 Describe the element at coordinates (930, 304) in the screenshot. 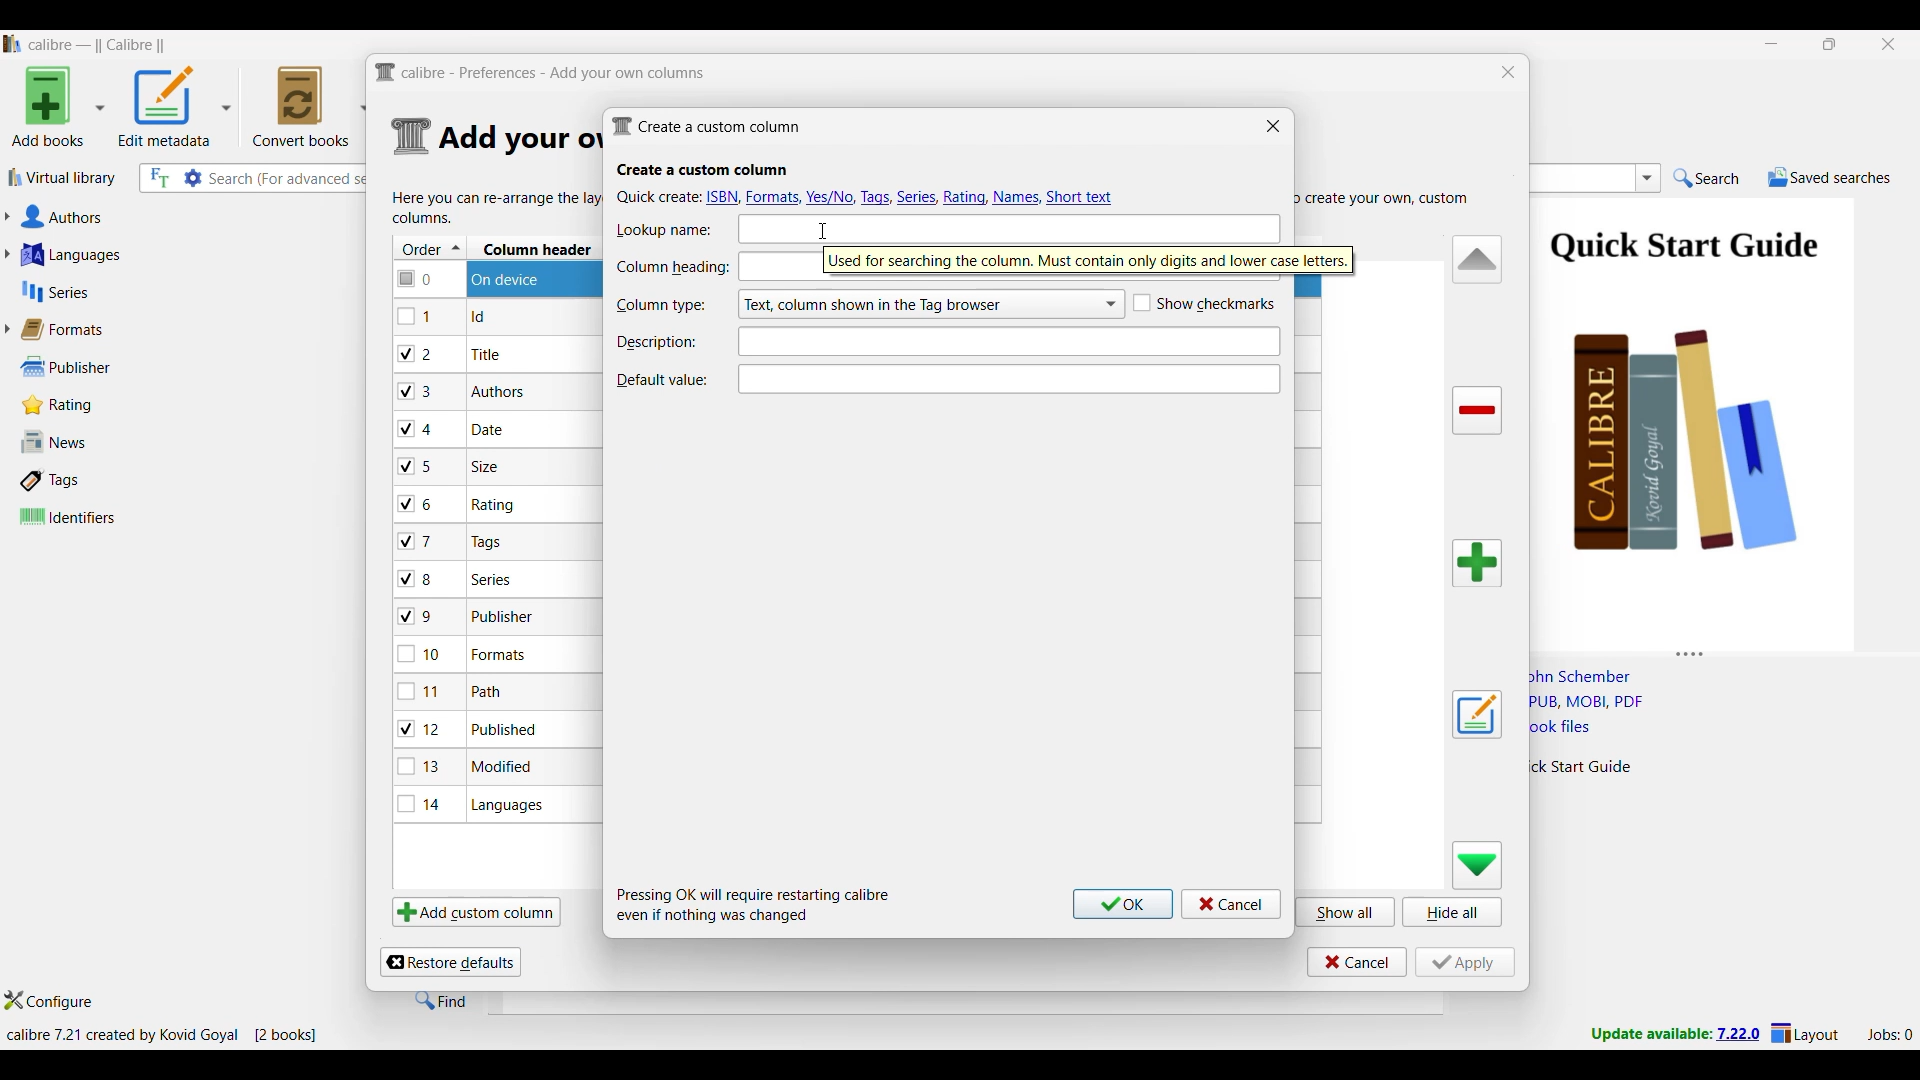

I see `Column type options` at that location.